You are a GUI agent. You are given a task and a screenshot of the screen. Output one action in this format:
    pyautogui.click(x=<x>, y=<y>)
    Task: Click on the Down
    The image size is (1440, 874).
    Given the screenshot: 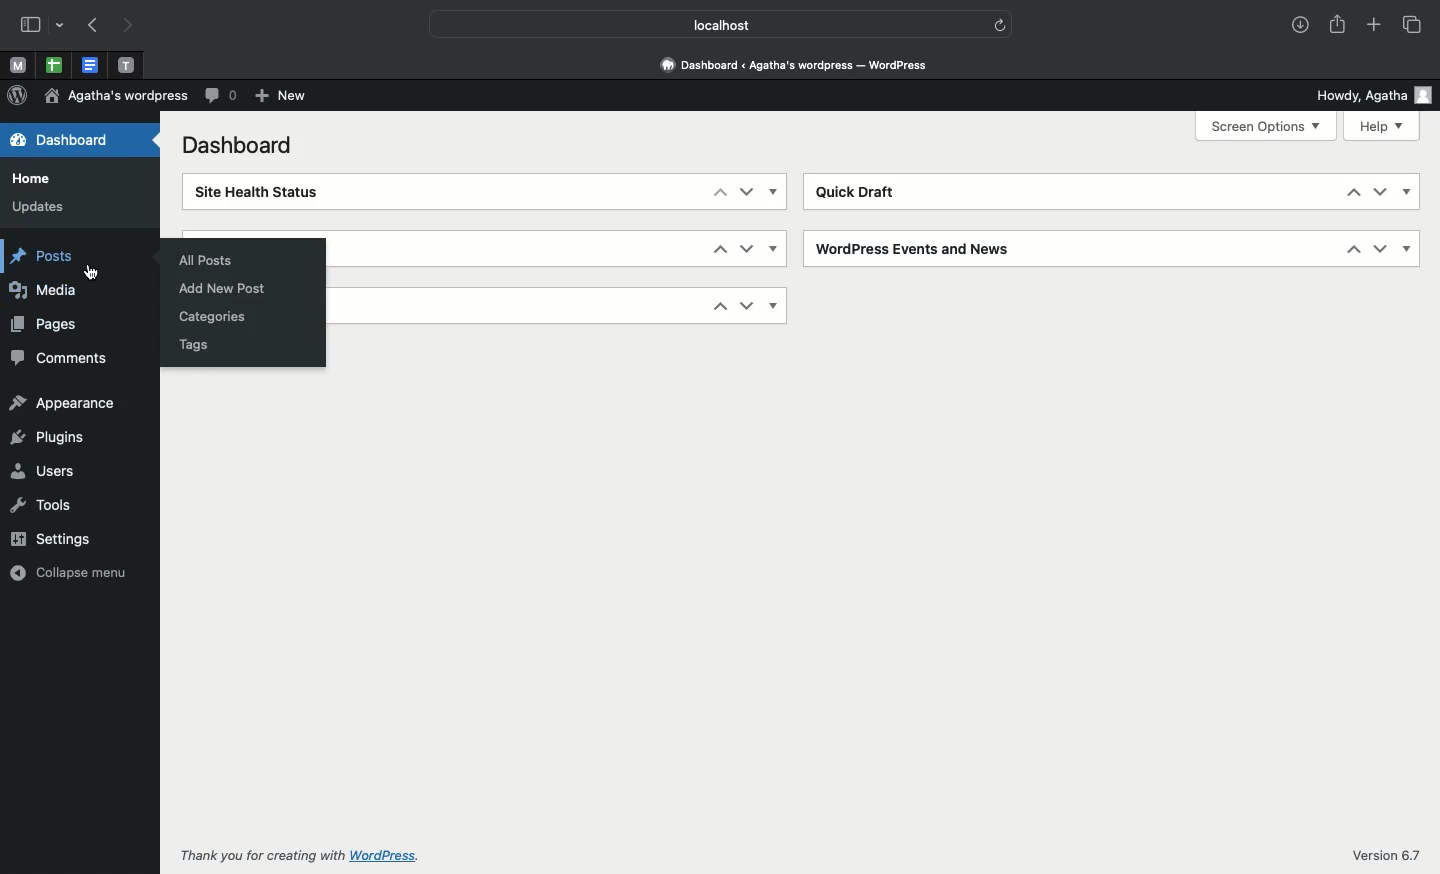 What is the action you would take?
    pyautogui.click(x=747, y=249)
    